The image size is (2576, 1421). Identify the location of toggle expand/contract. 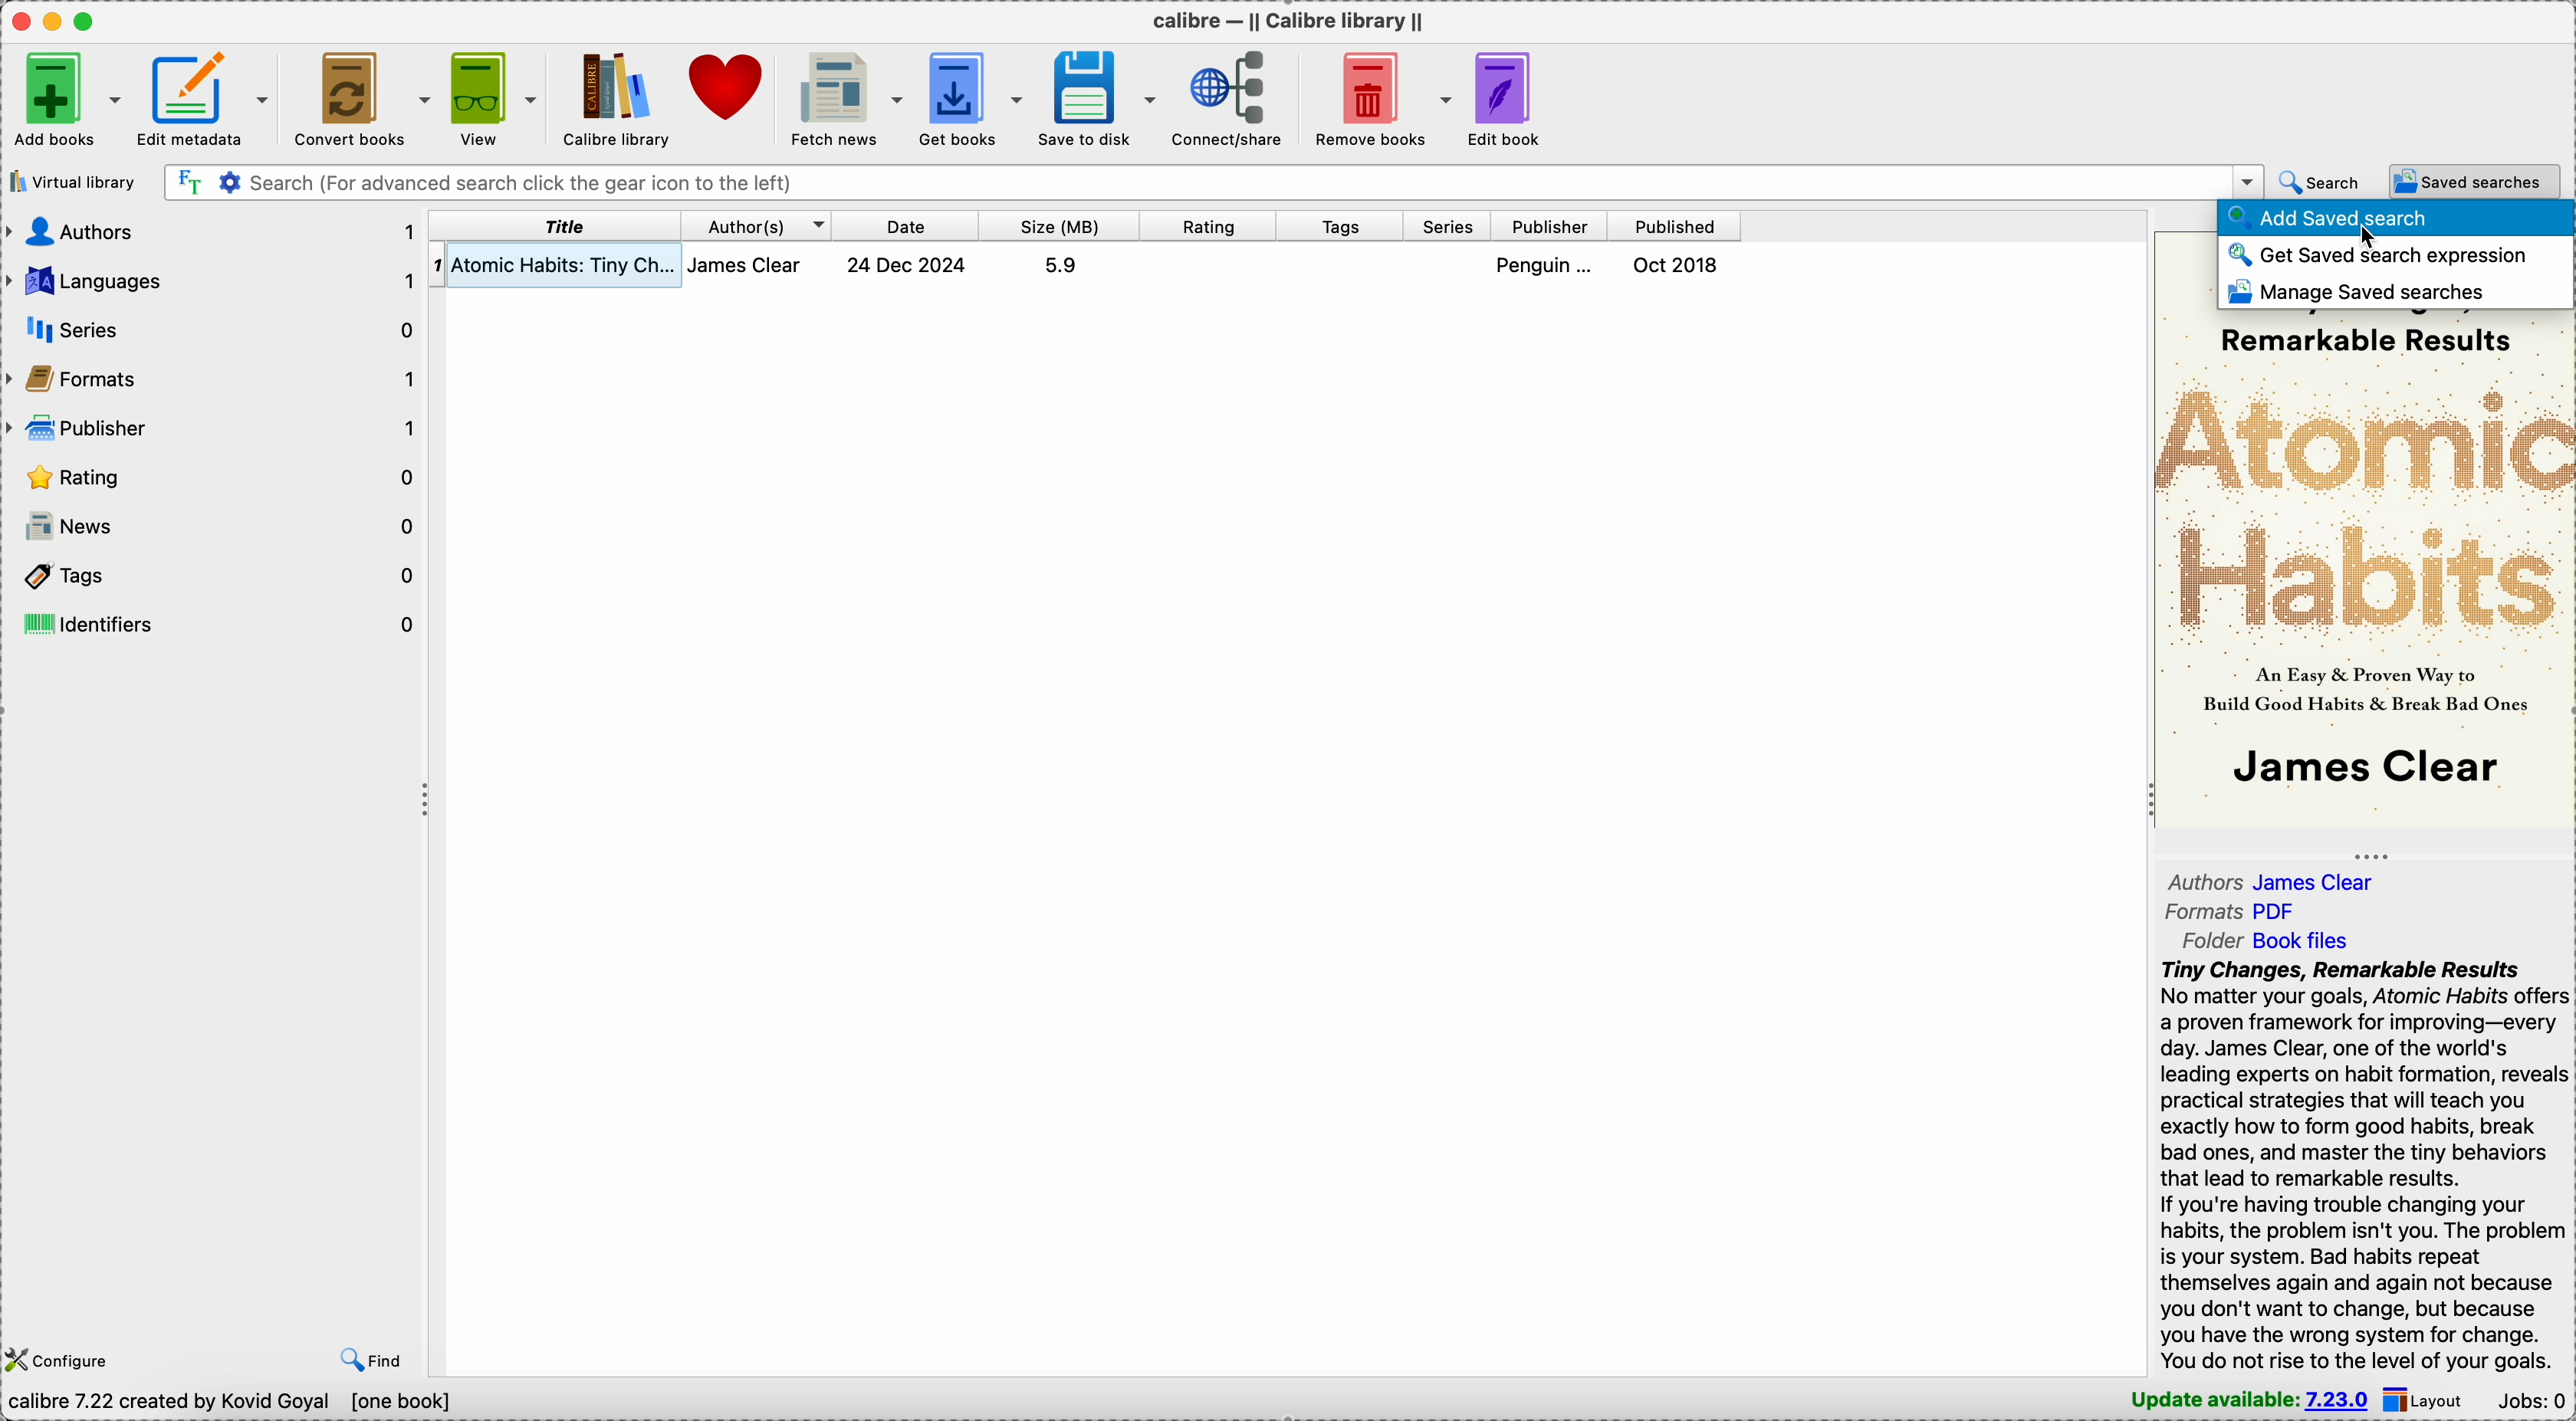
(2372, 856).